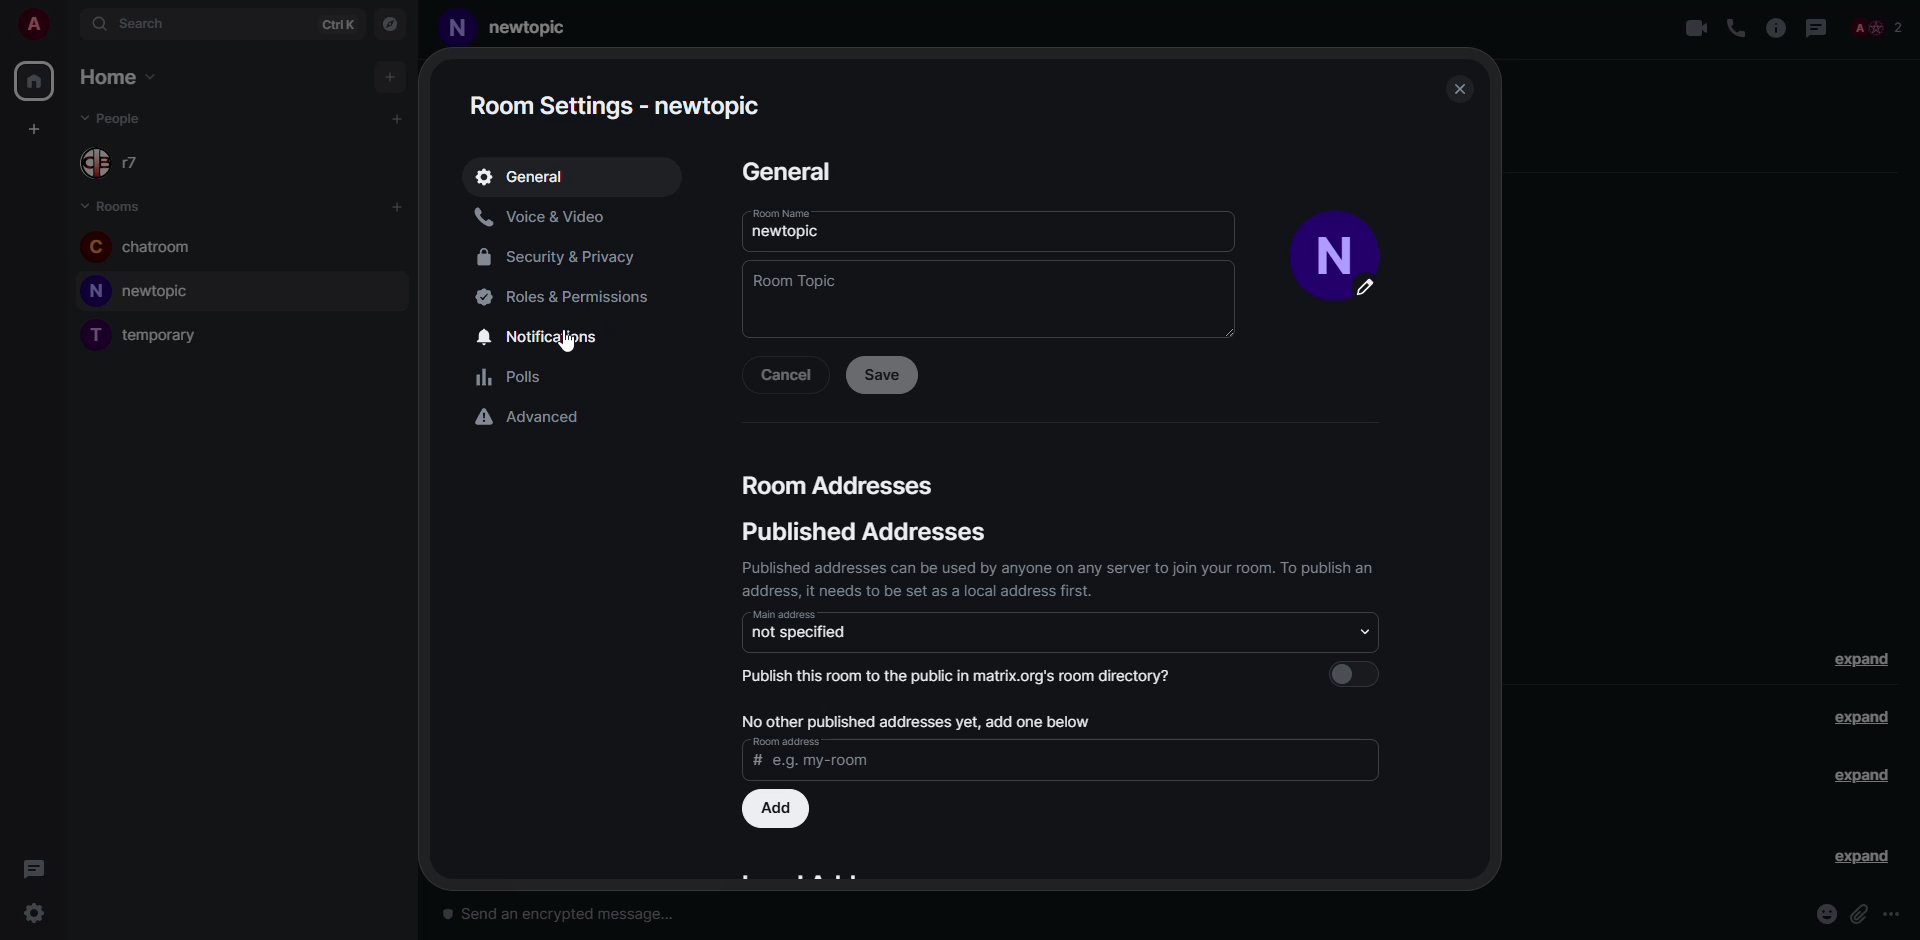  What do you see at coordinates (511, 31) in the screenshot?
I see `Newtopic` at bounding box center [511, 31].